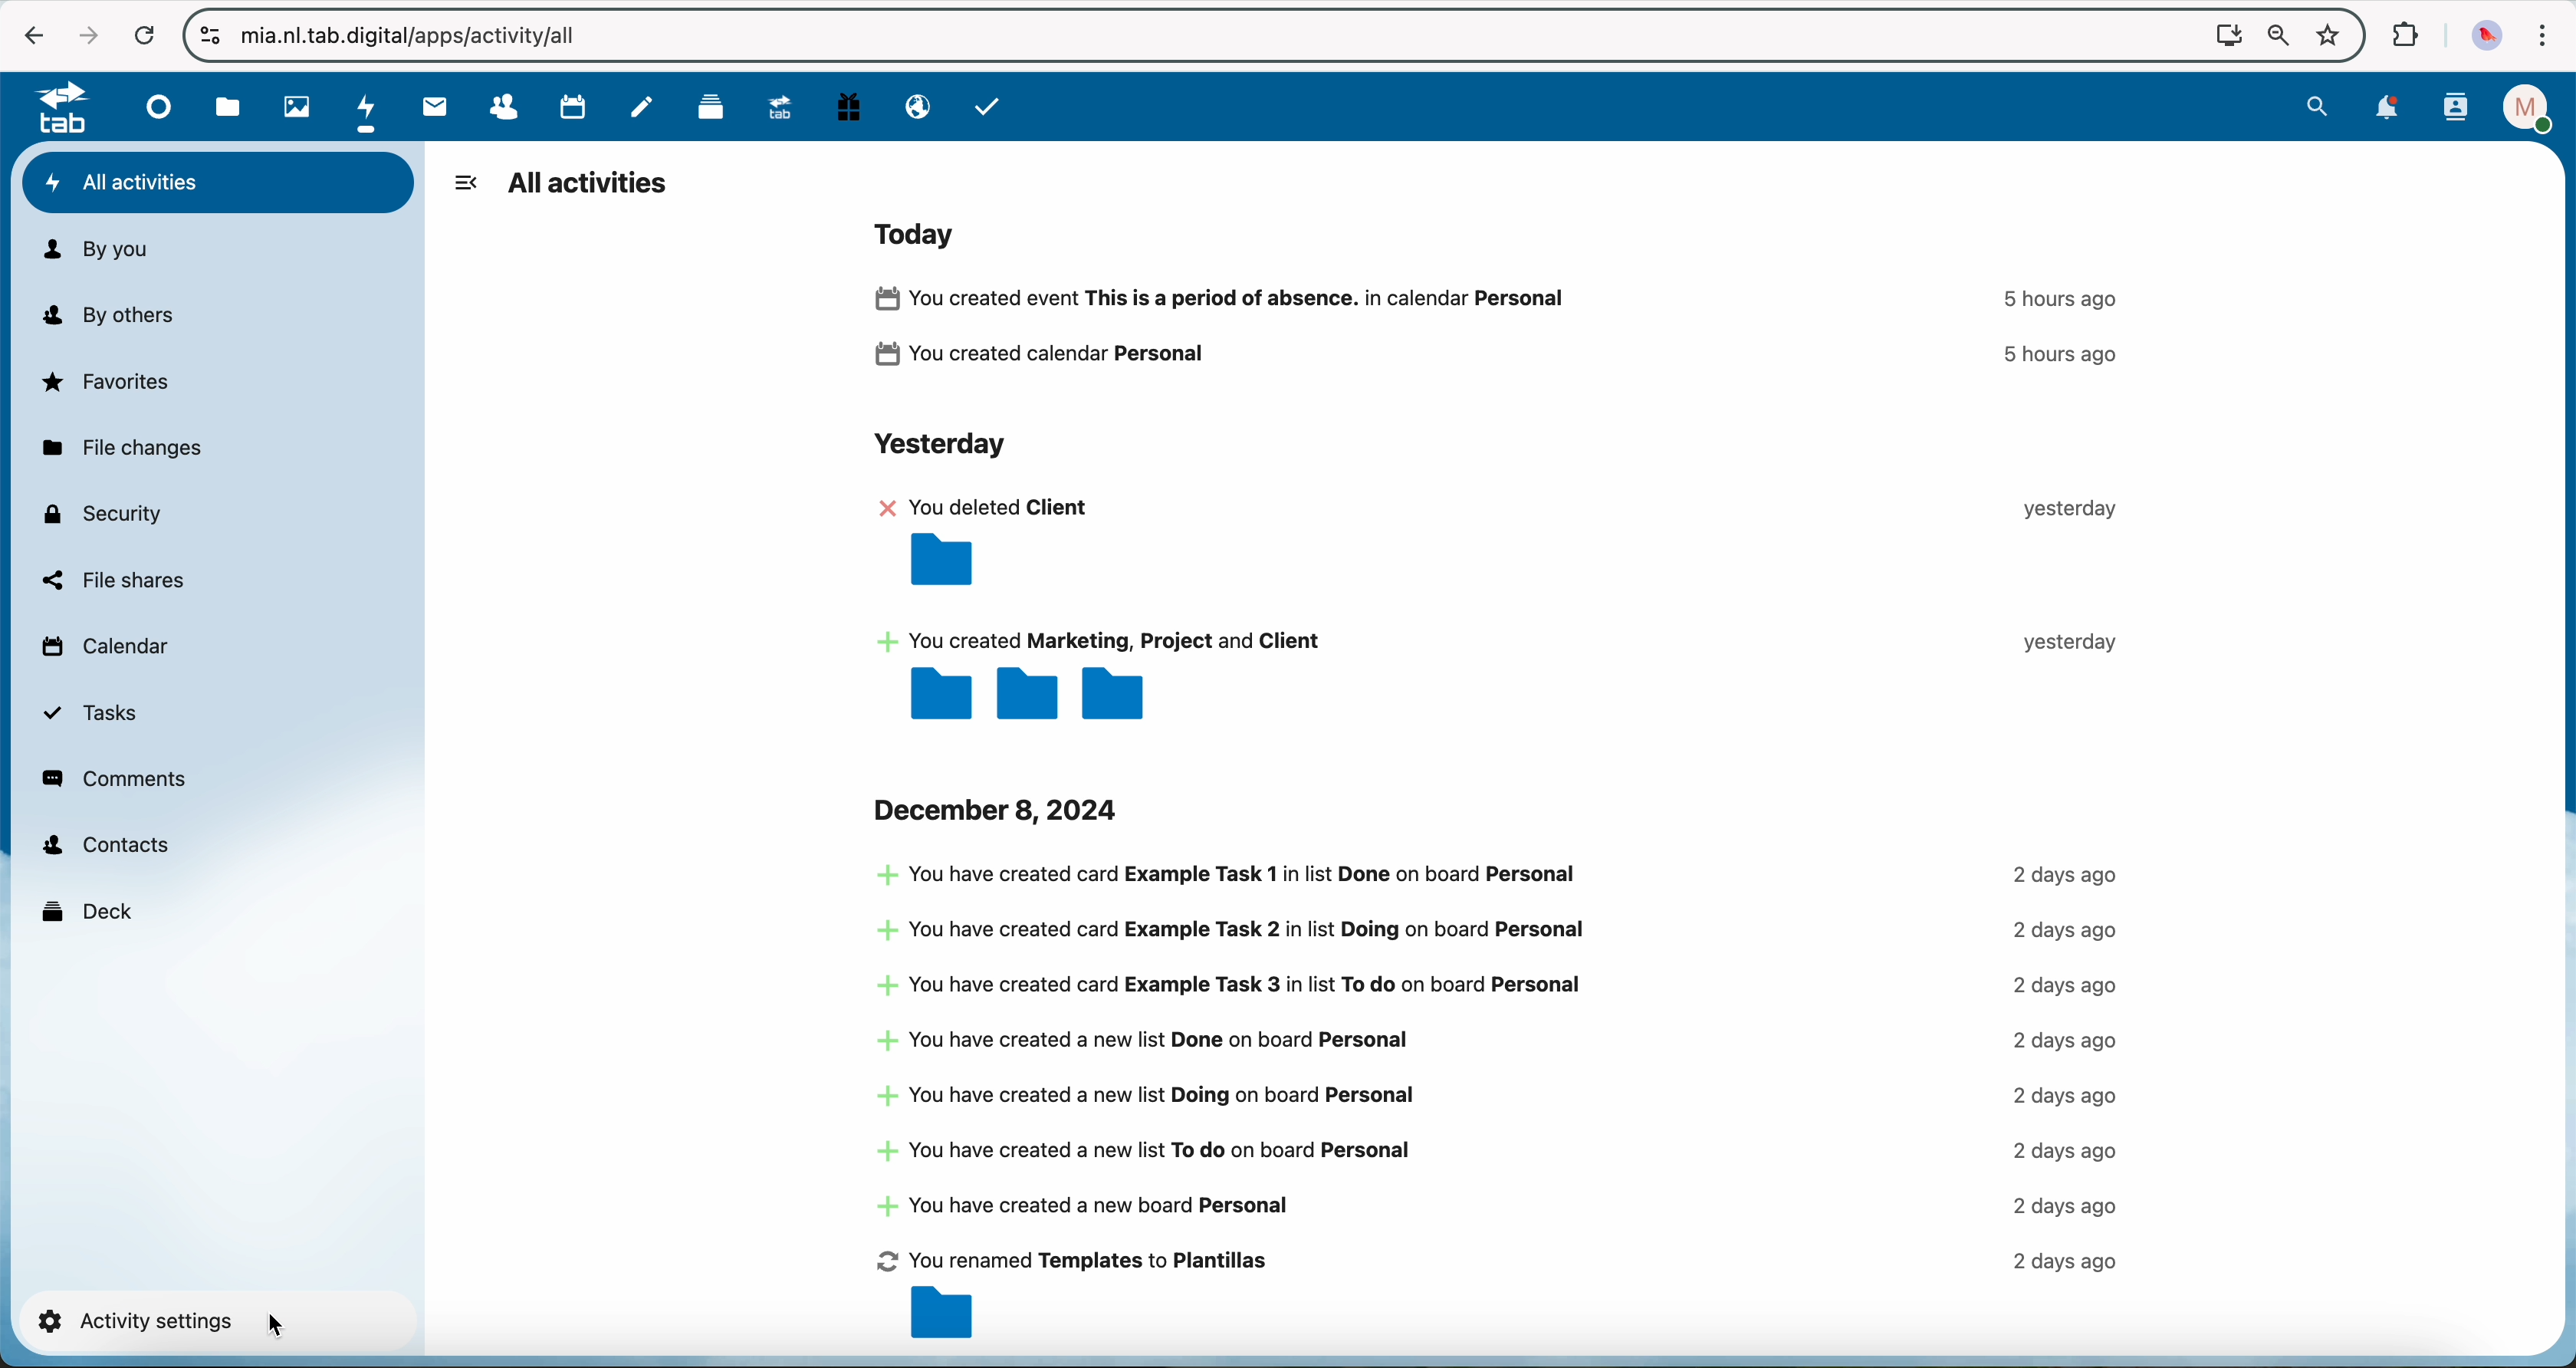 The width and height of the screenshot is (2576, 1368). I want to click on url, so click(422, 38).